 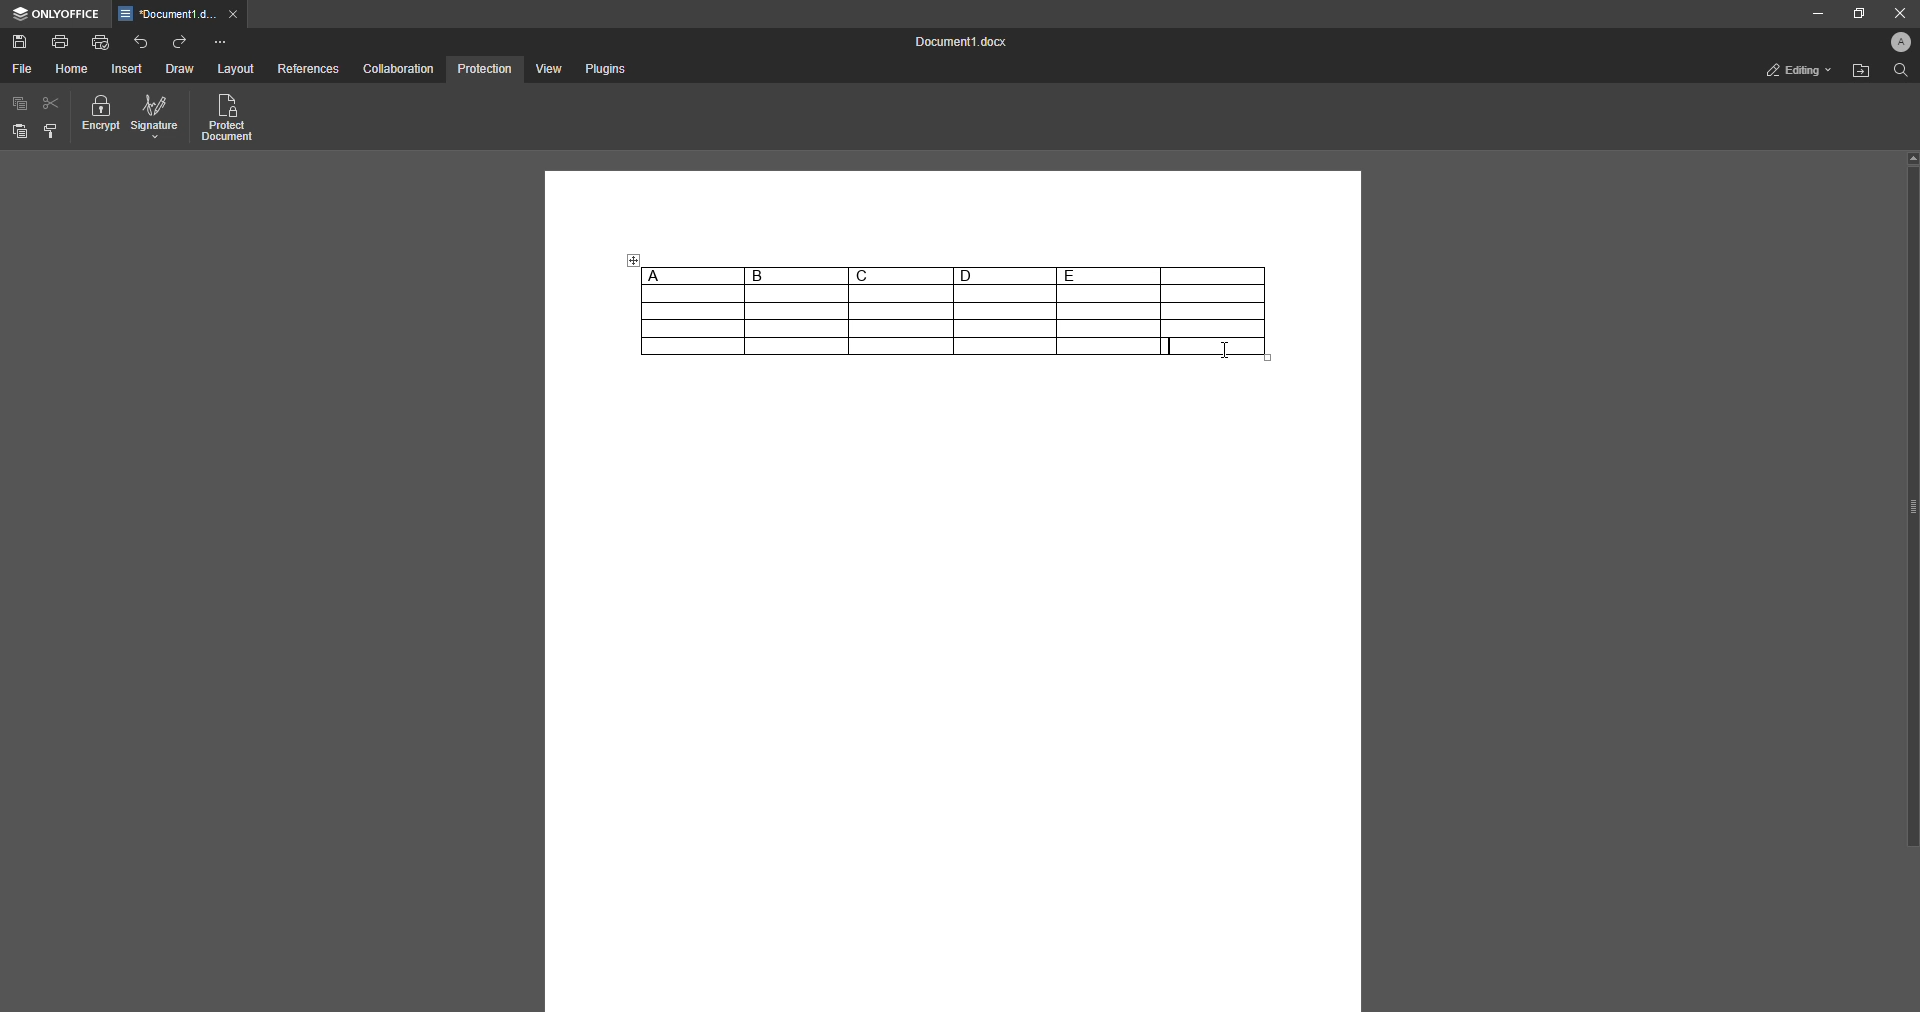 I want to click on Style, so click(x=52, y=131).